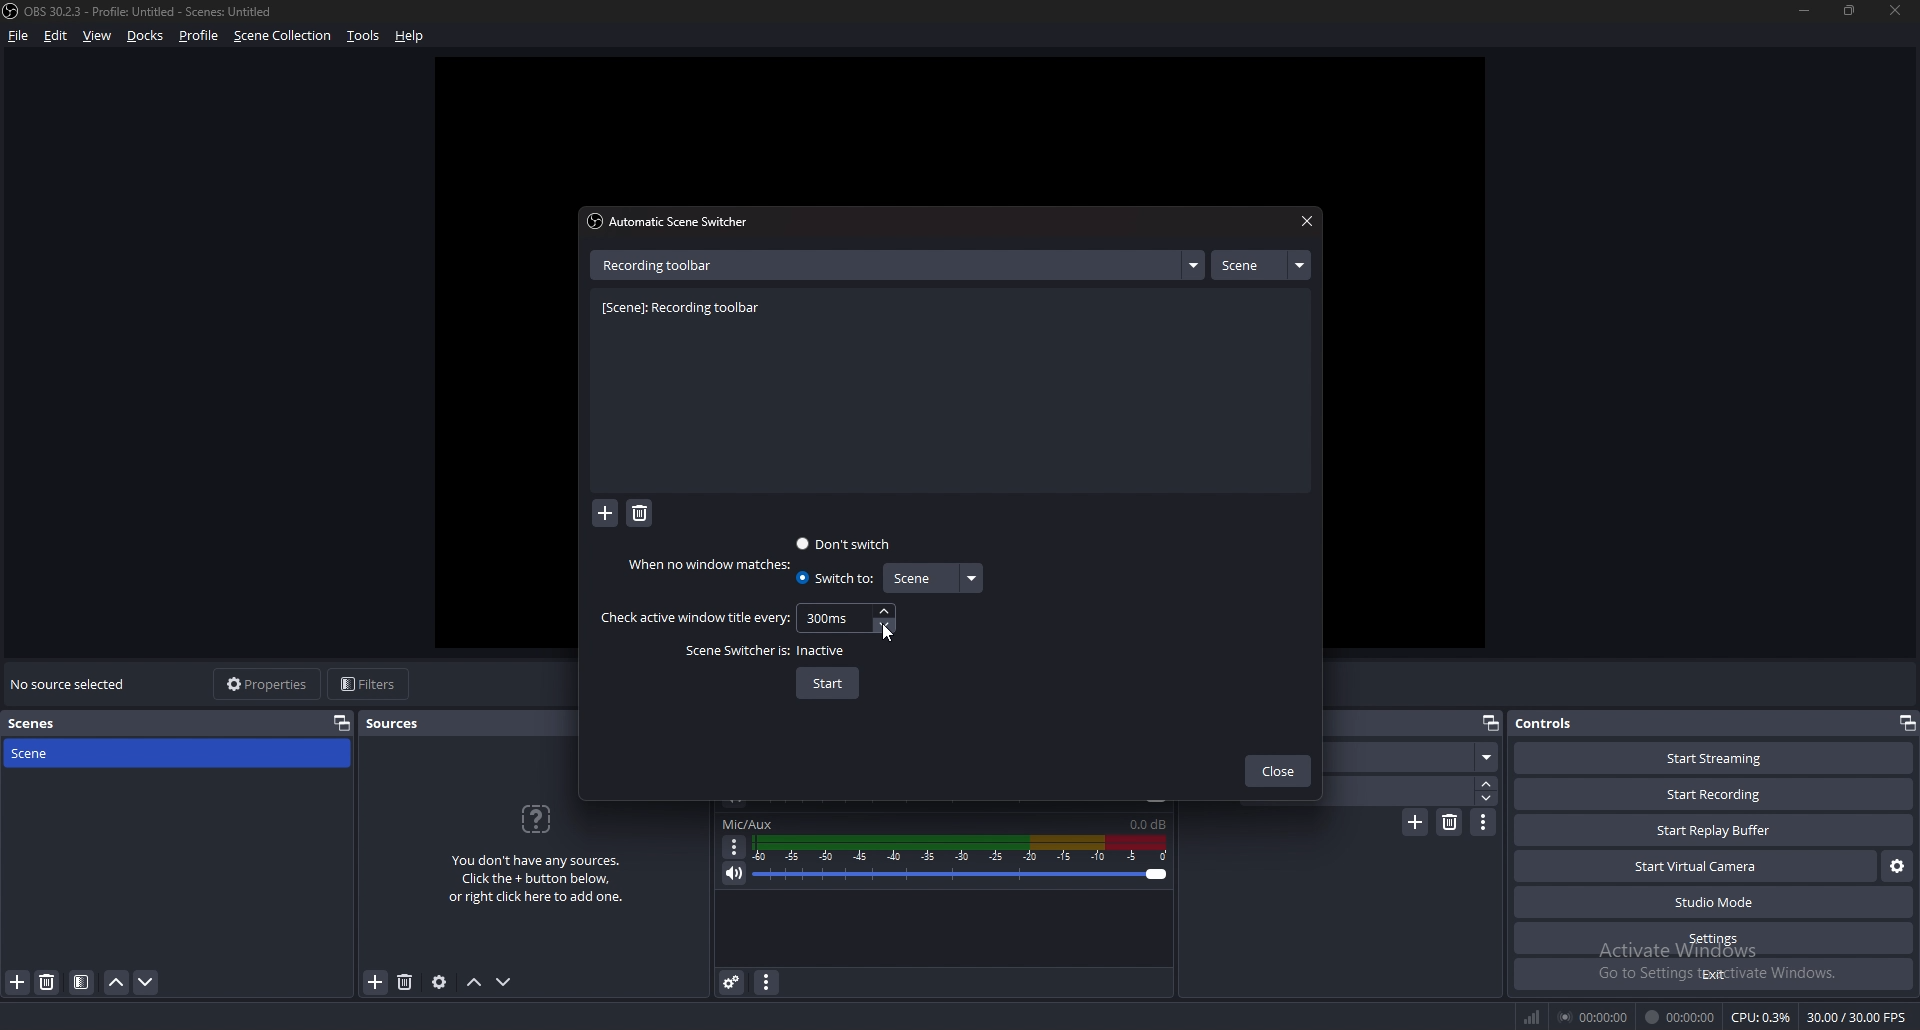  I want to click on volume adjust, so click(960, 861).